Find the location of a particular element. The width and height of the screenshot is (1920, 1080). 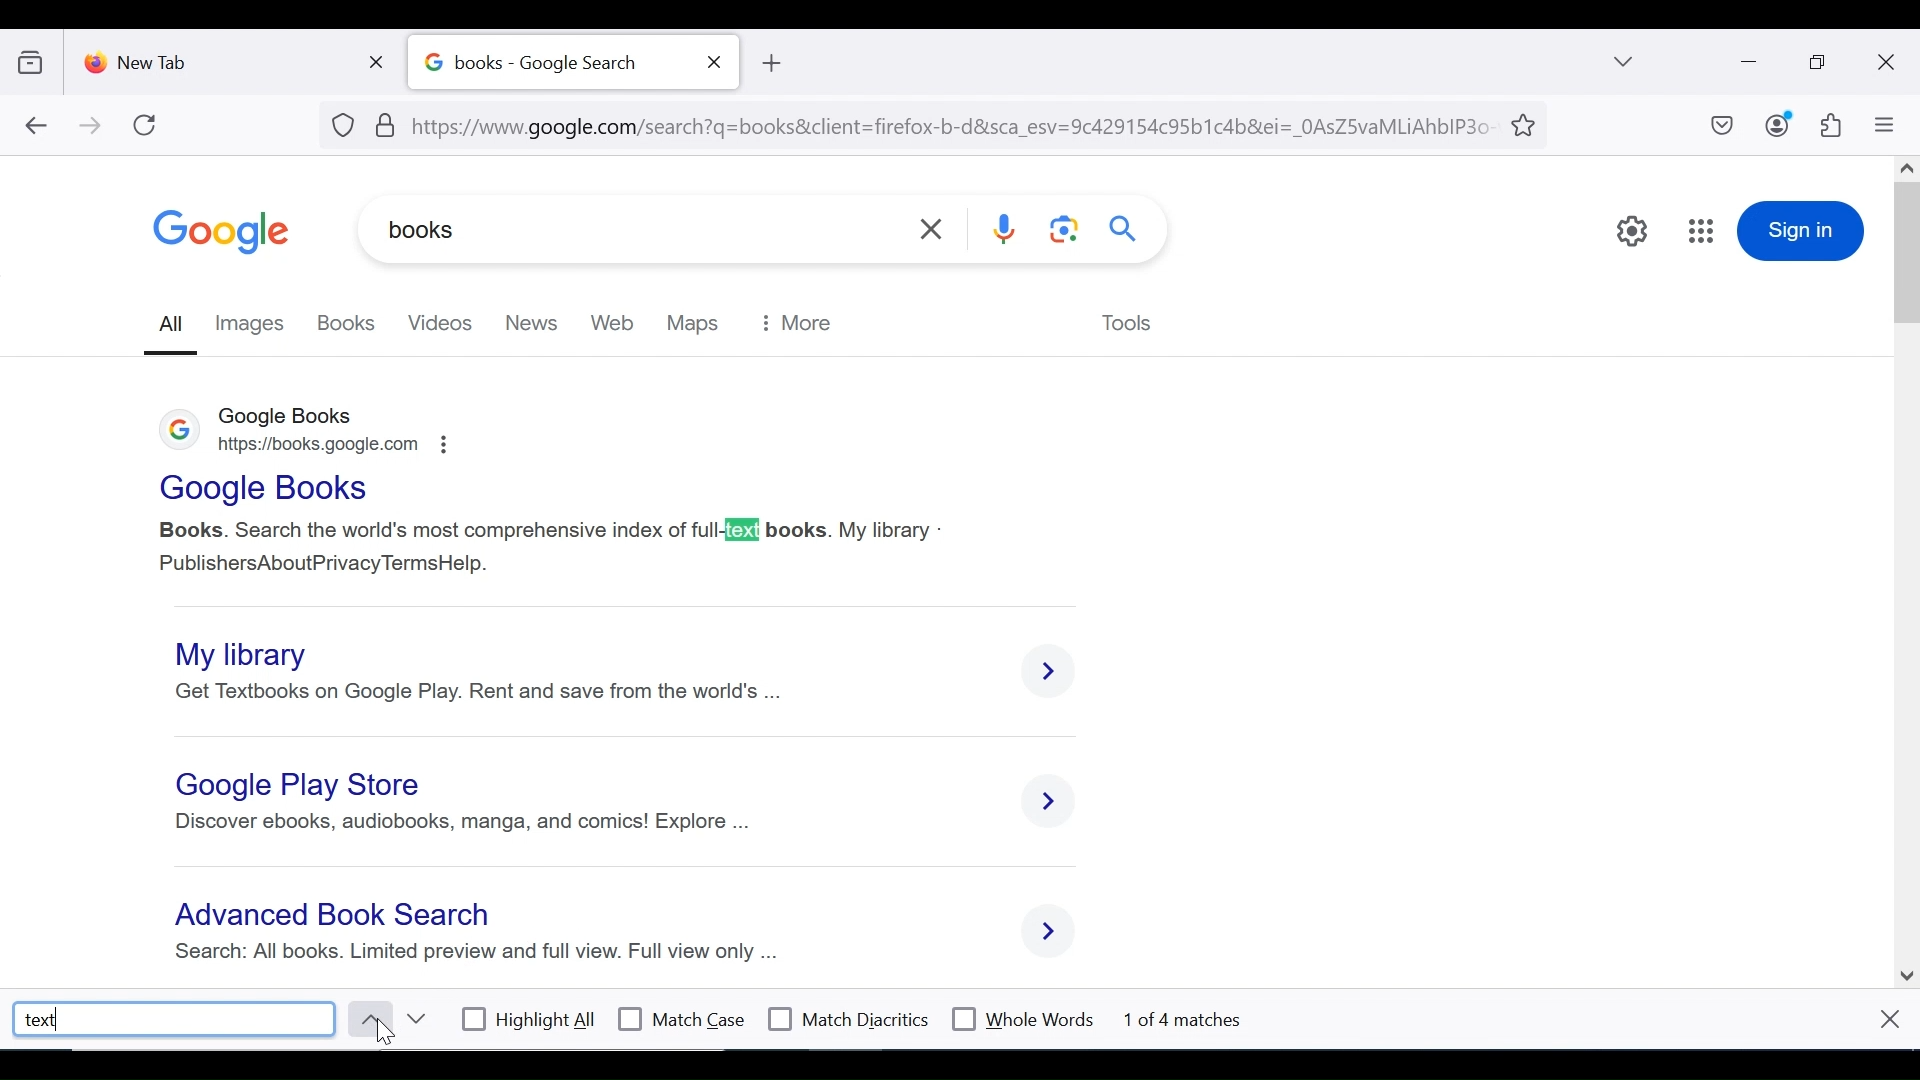

clear search is located at coordinates (934, 229).